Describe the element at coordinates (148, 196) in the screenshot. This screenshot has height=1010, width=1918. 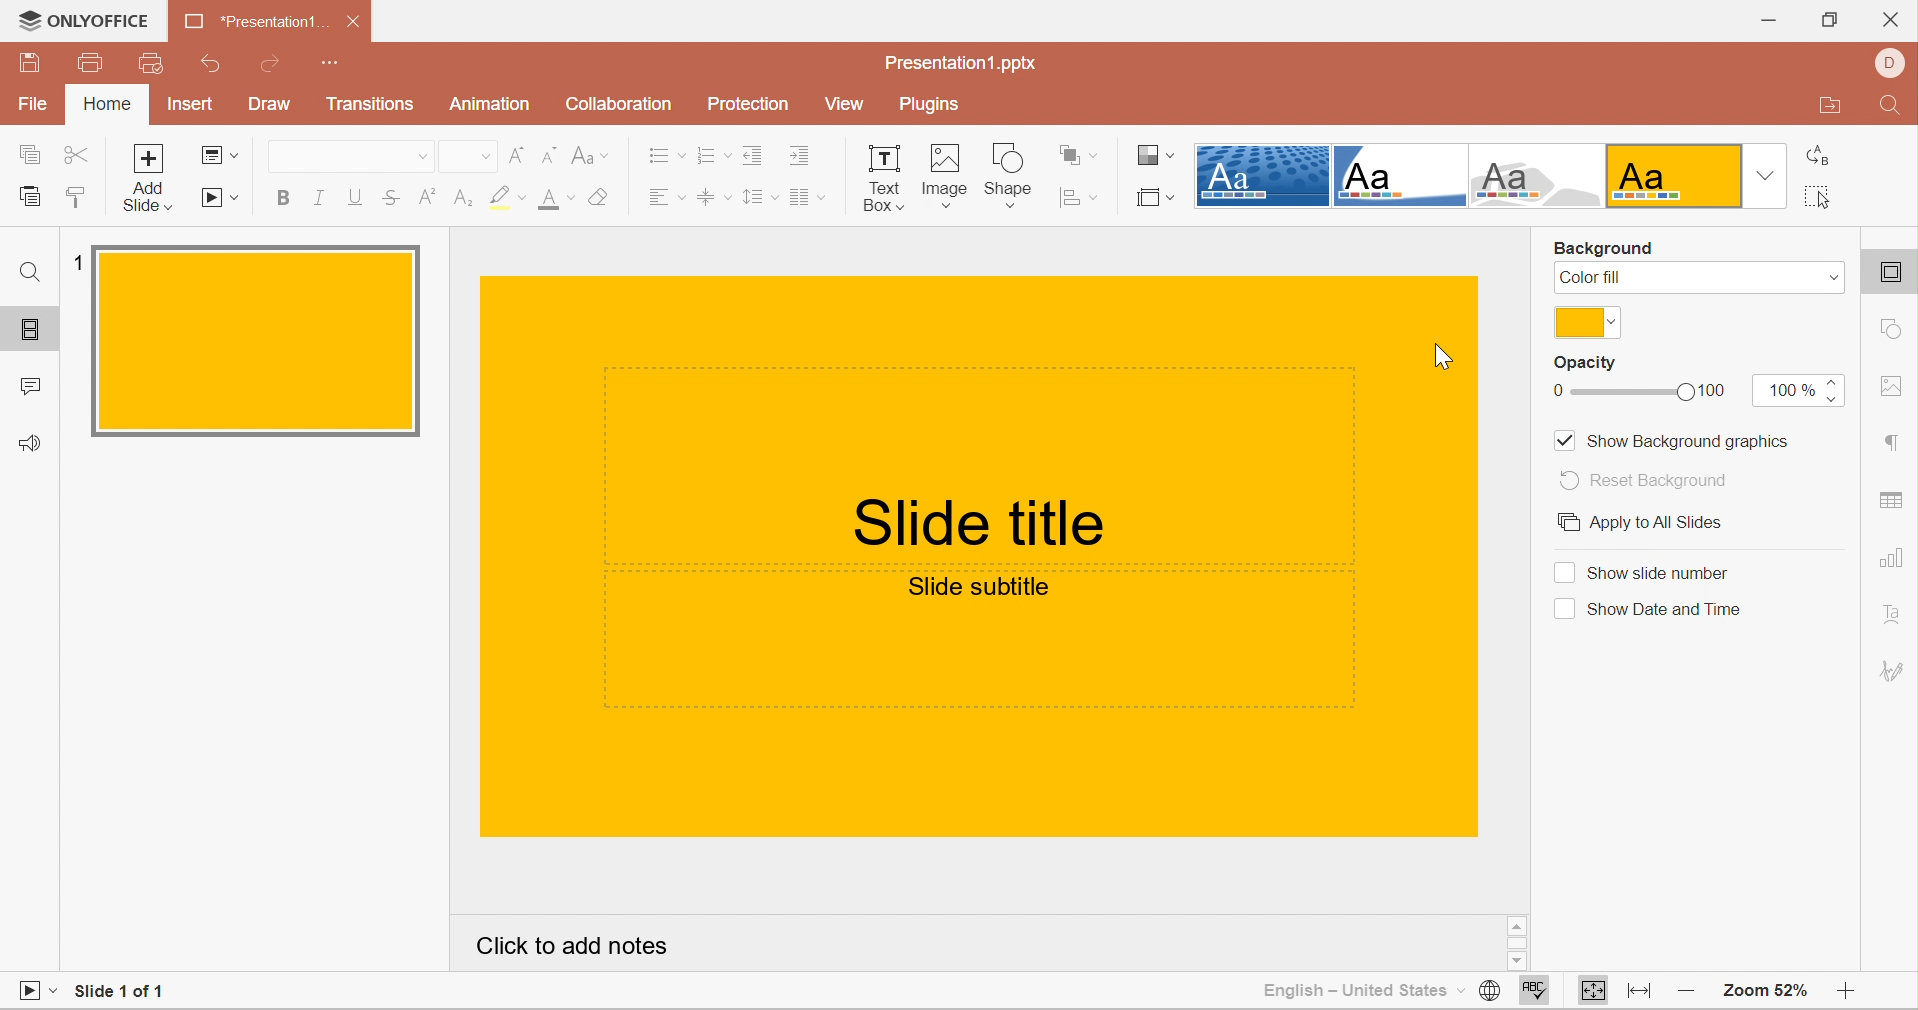
I see `add slide with theme` at that location.